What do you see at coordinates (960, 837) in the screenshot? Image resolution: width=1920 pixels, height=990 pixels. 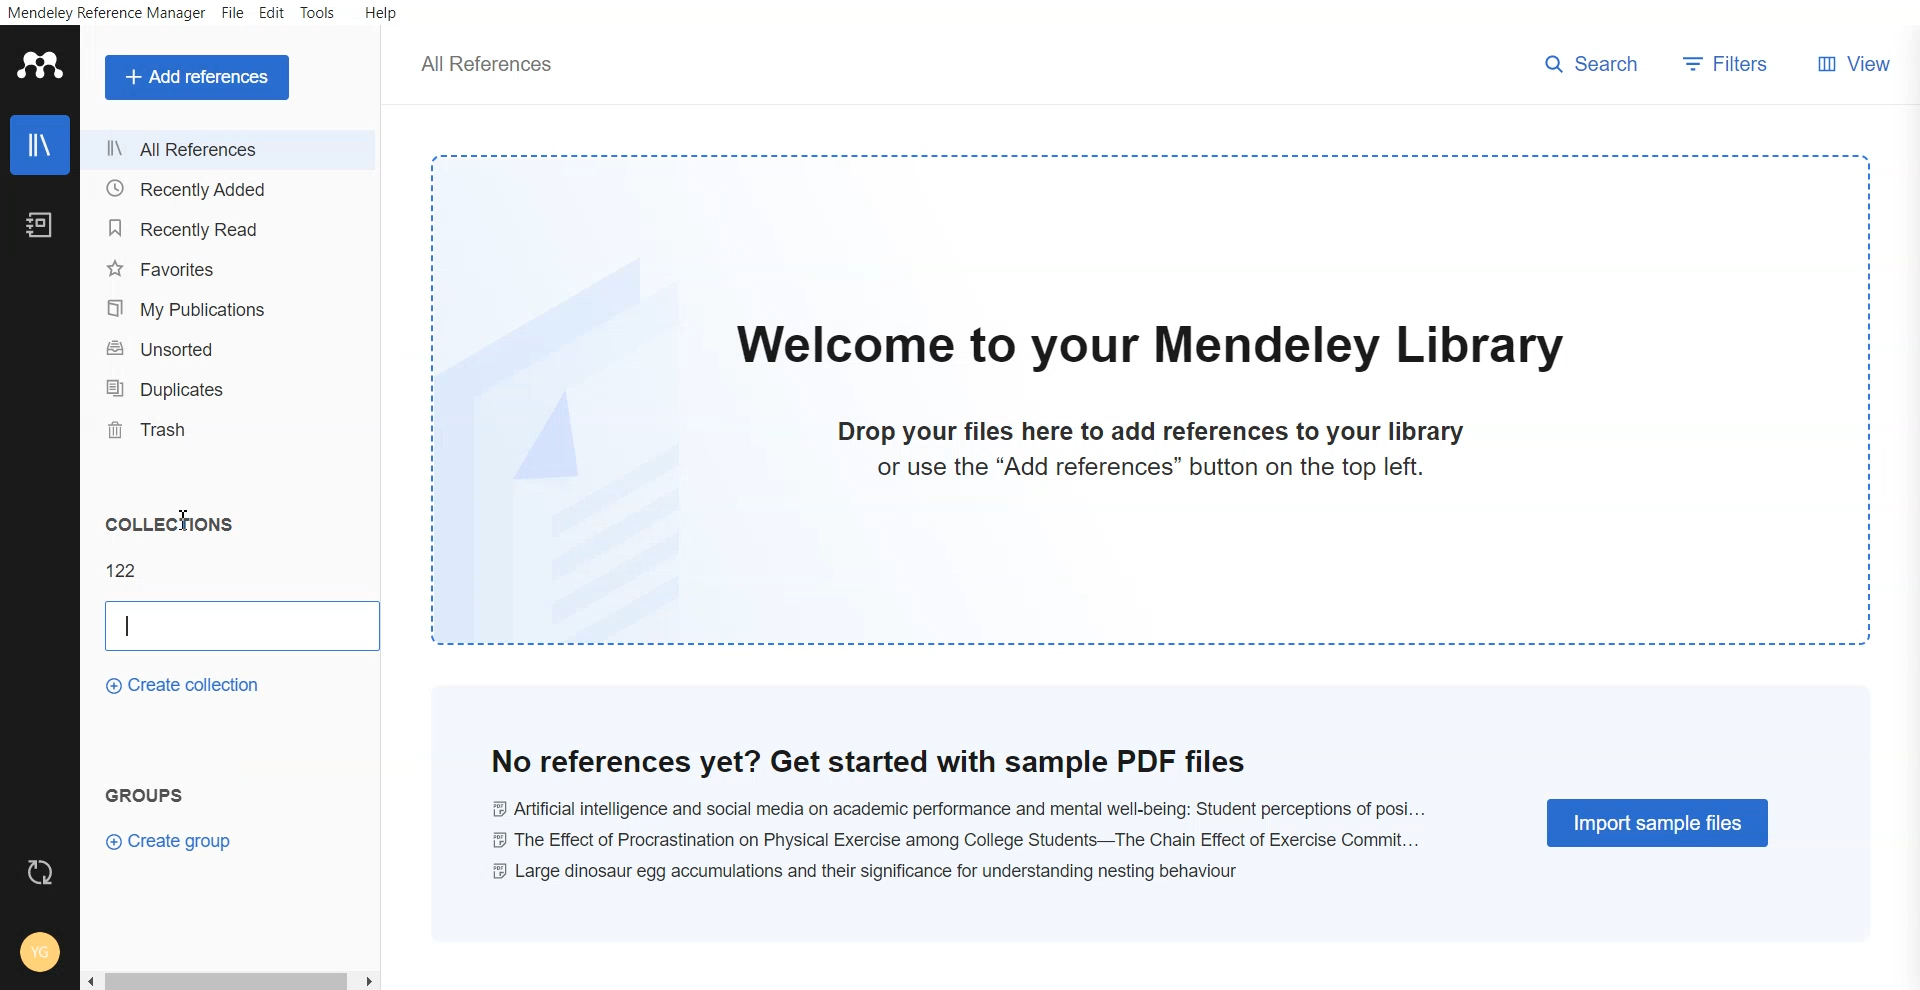 I see `the effect of procrastination on physical exercise among college students-- the chain effect of excercise commit...` at bounding box center [960, 837].